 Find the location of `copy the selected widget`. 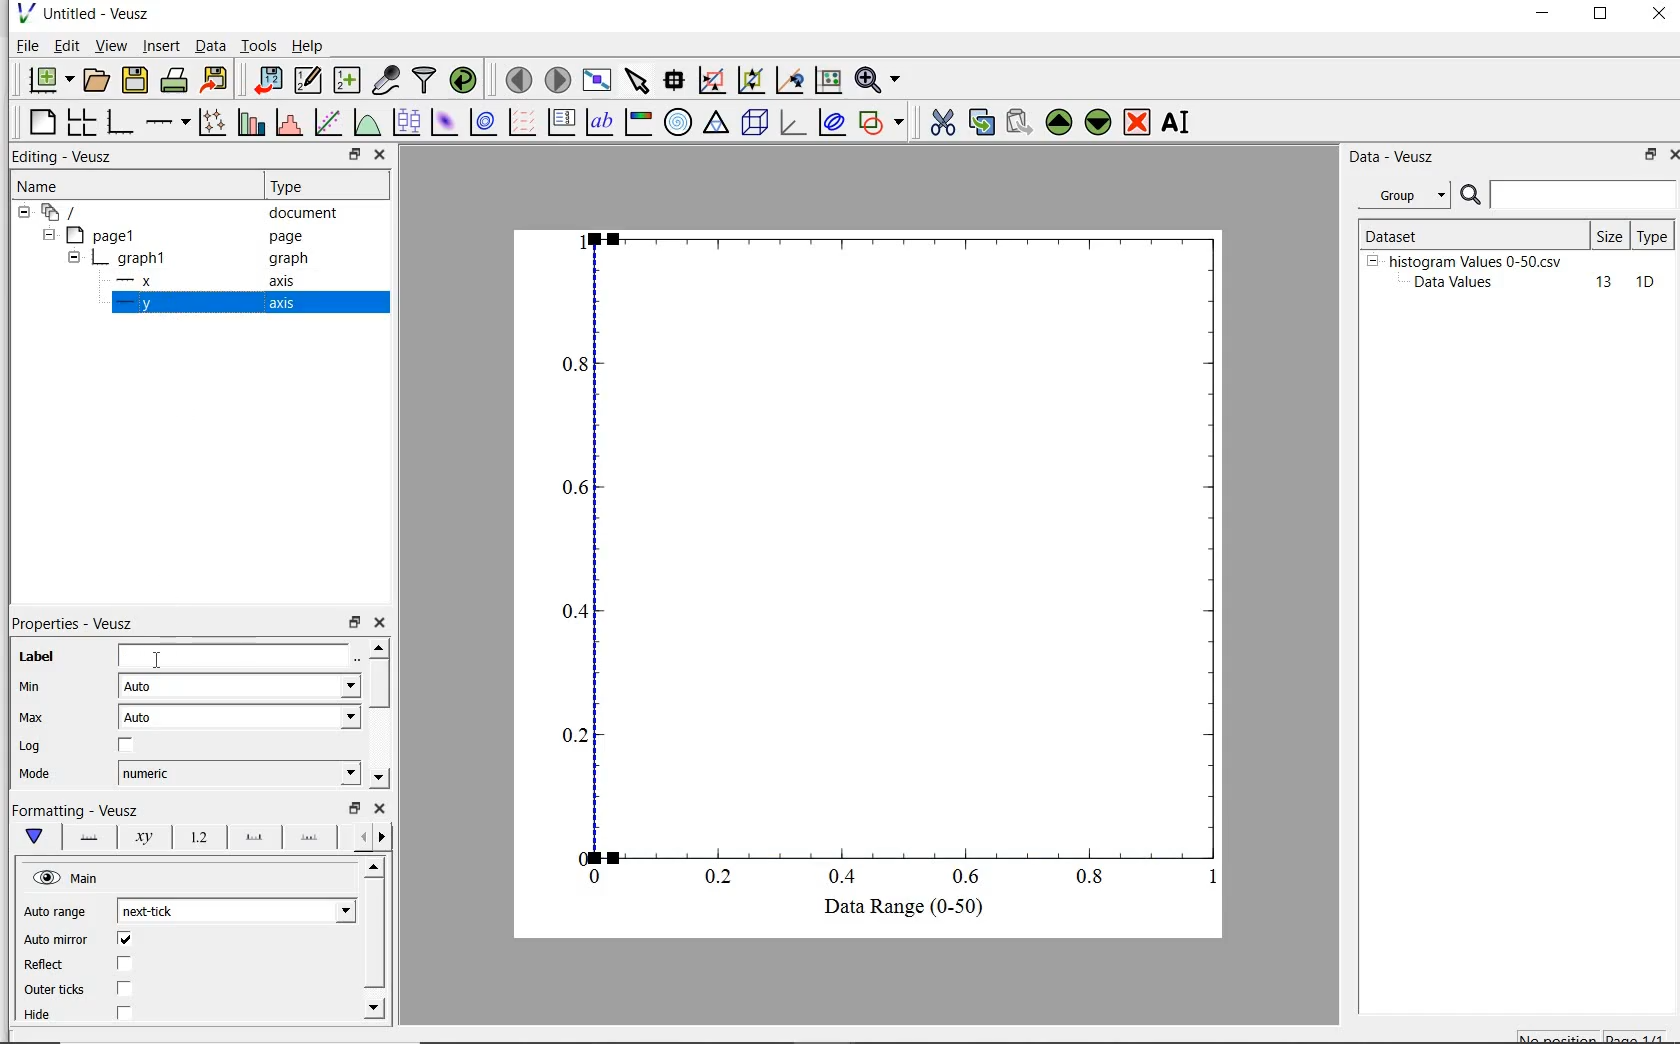

copy the selected widget is located at coordinates (980, 125).